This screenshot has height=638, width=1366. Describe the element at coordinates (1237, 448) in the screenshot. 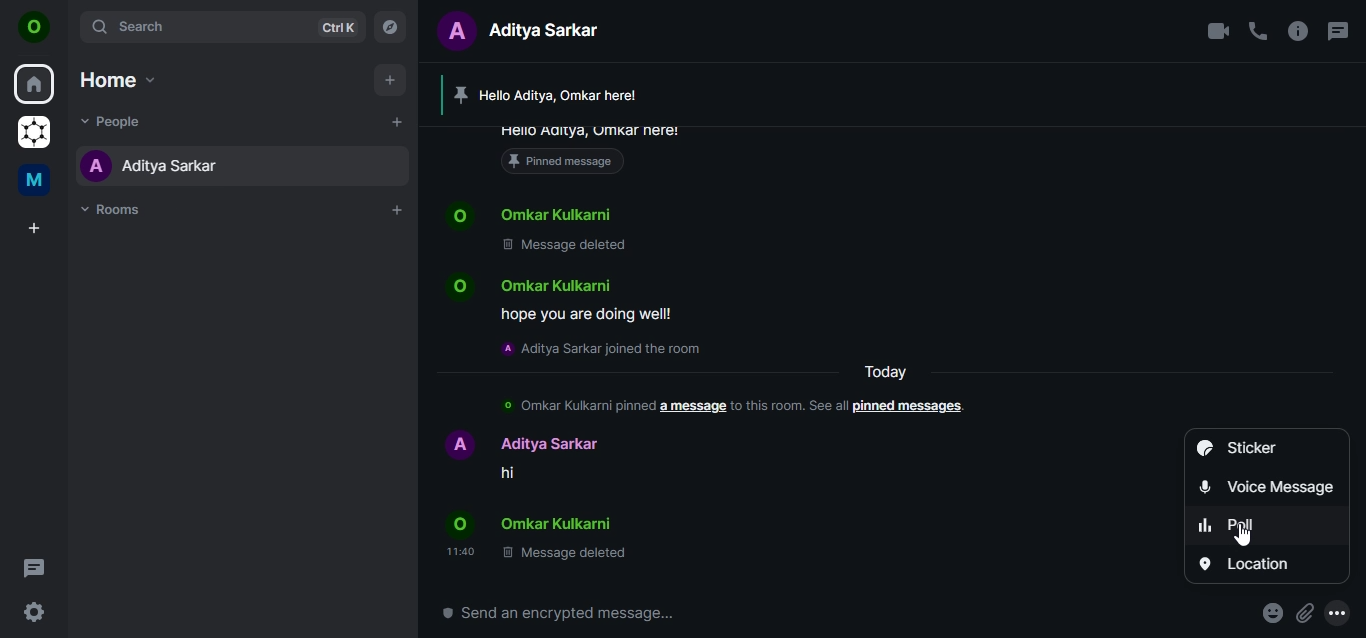

I see `sticker` at that location.